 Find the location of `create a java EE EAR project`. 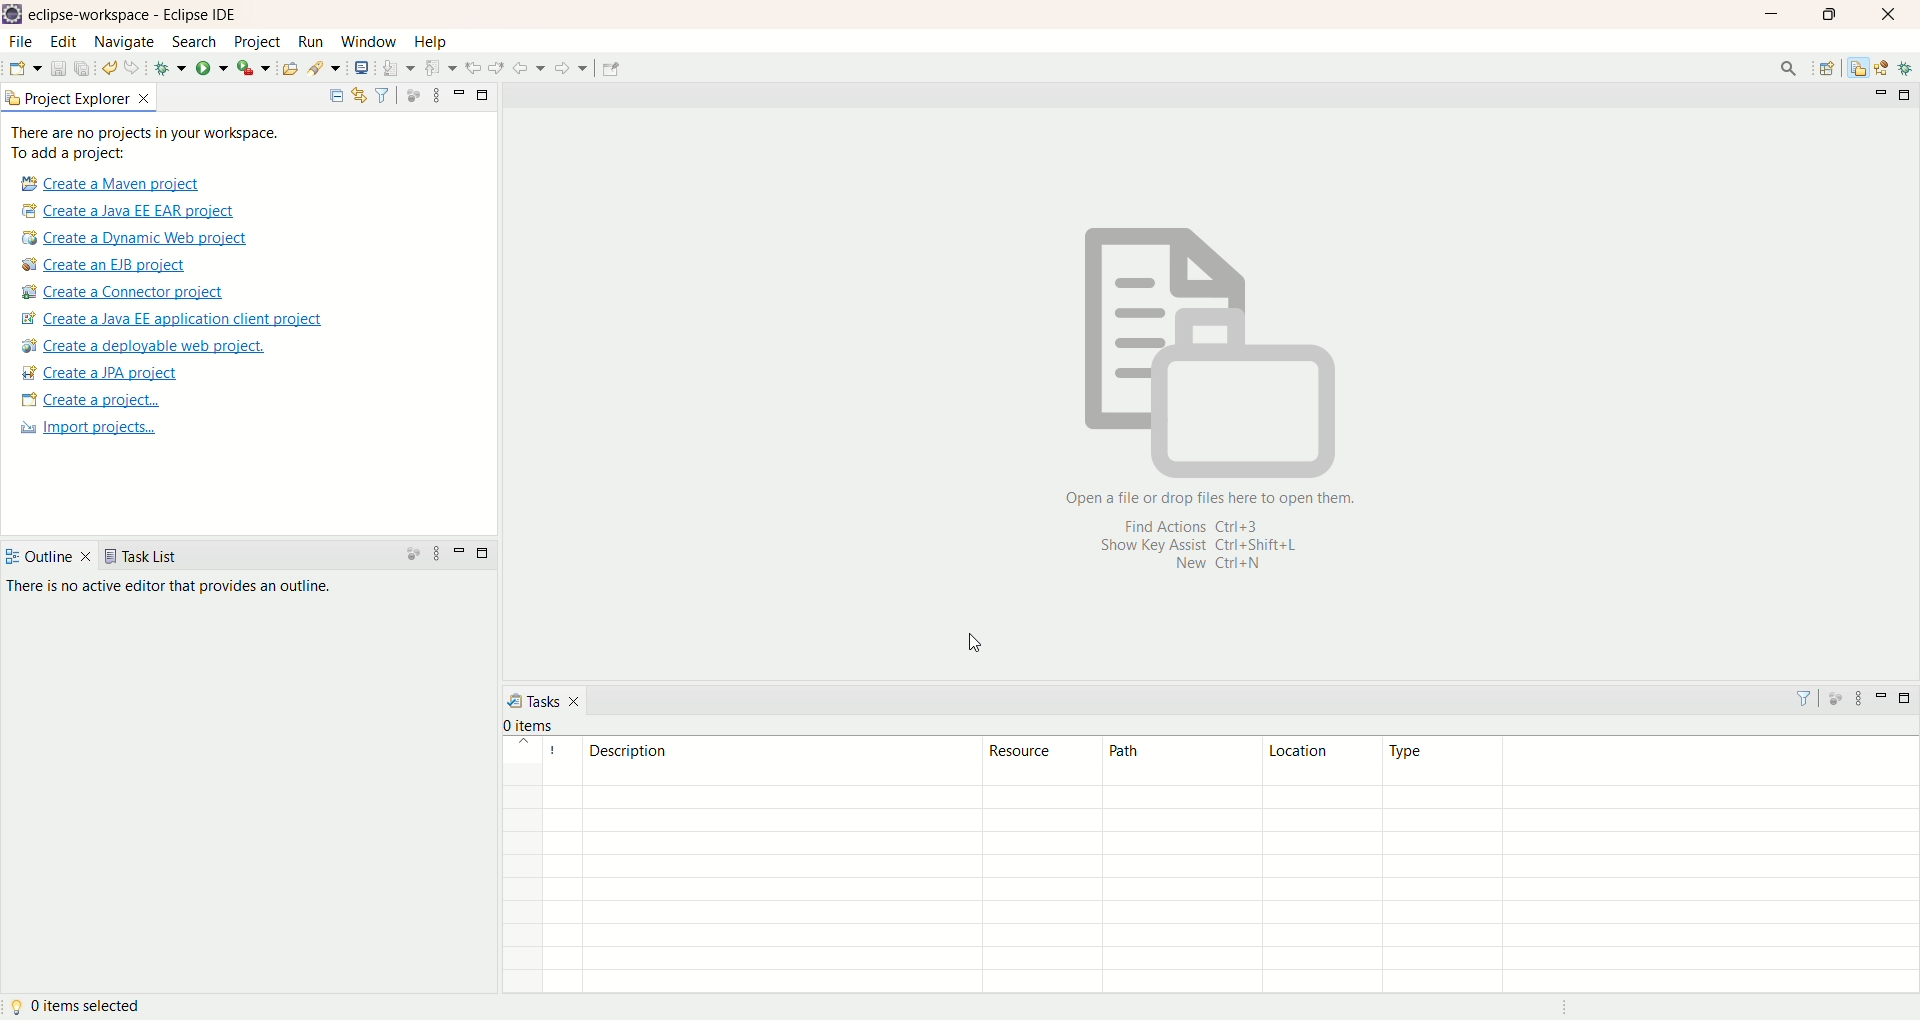

create a java EE EAR project is located at coordinates (136, 212).